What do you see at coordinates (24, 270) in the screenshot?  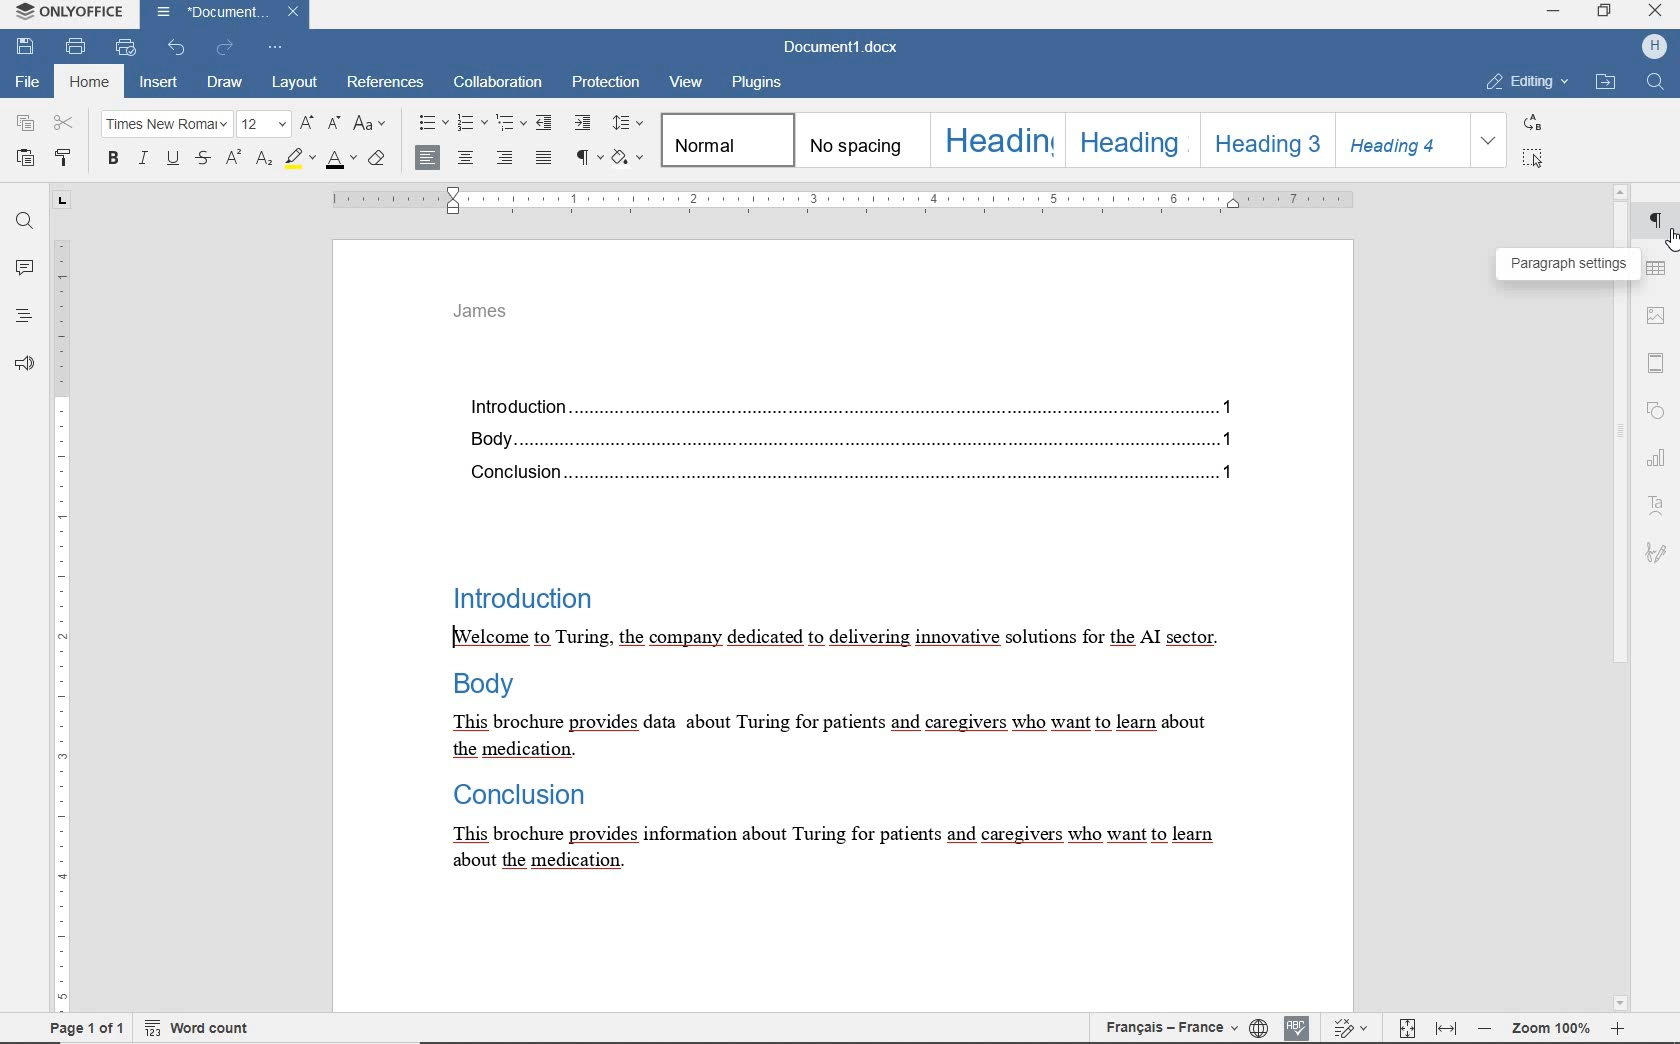 I see `comments` at bounding box center [24, 270].